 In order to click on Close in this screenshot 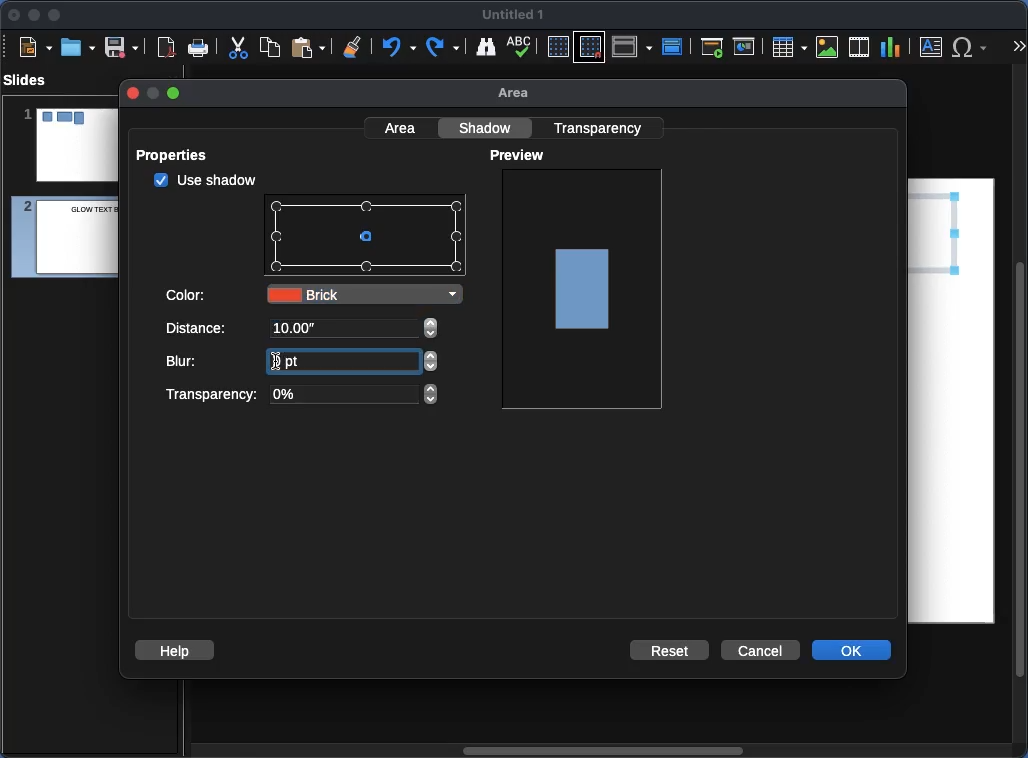, I will do `click(15, 15)`.